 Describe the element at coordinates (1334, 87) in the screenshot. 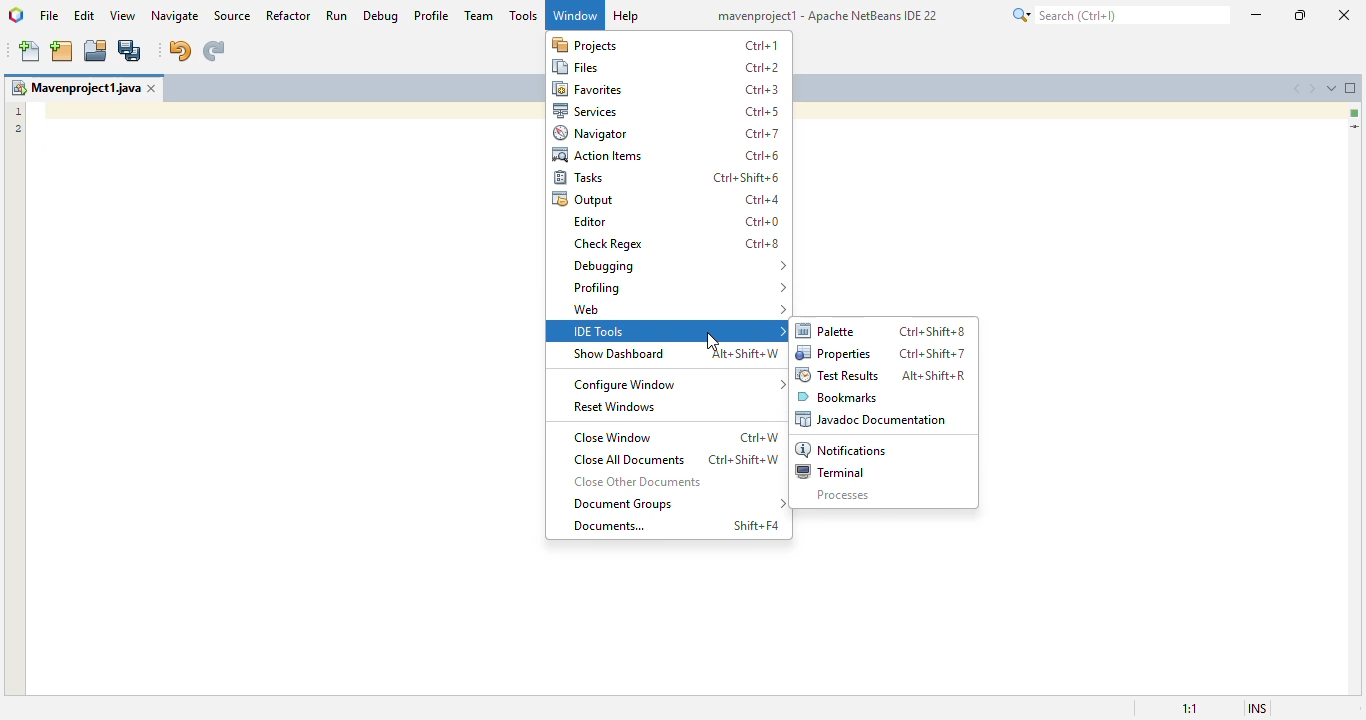

I see `show opened documents list` at that location.